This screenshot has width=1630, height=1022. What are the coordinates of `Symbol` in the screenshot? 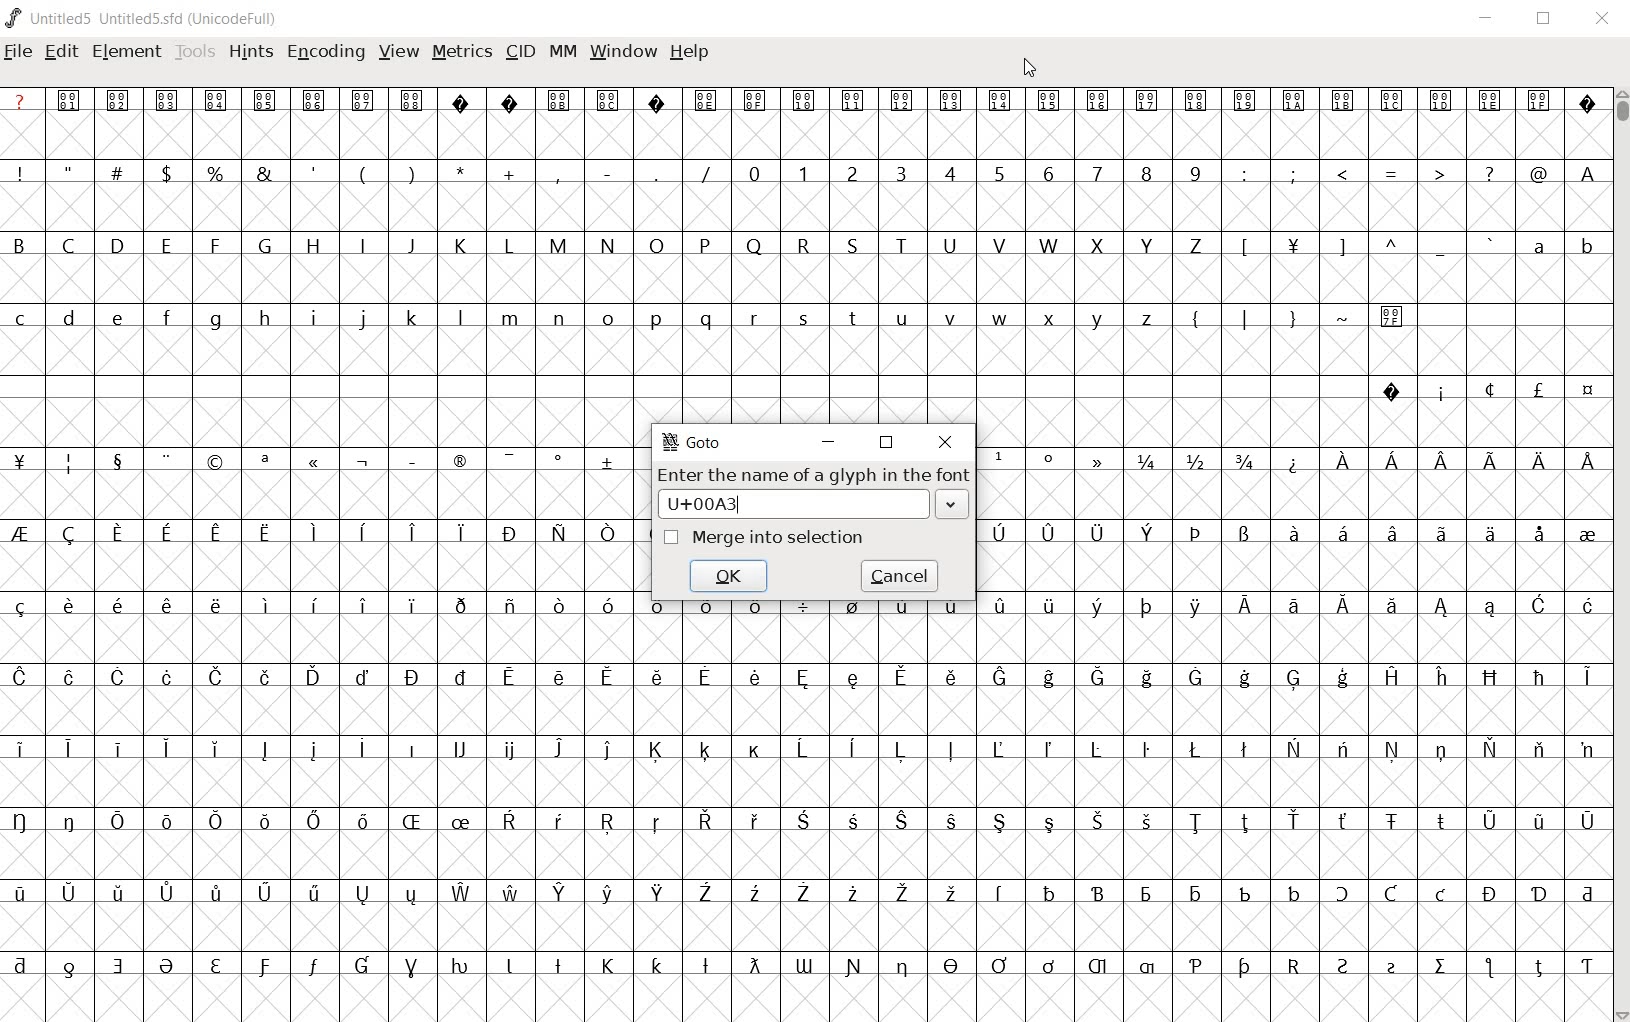 It's located at (168, 99).